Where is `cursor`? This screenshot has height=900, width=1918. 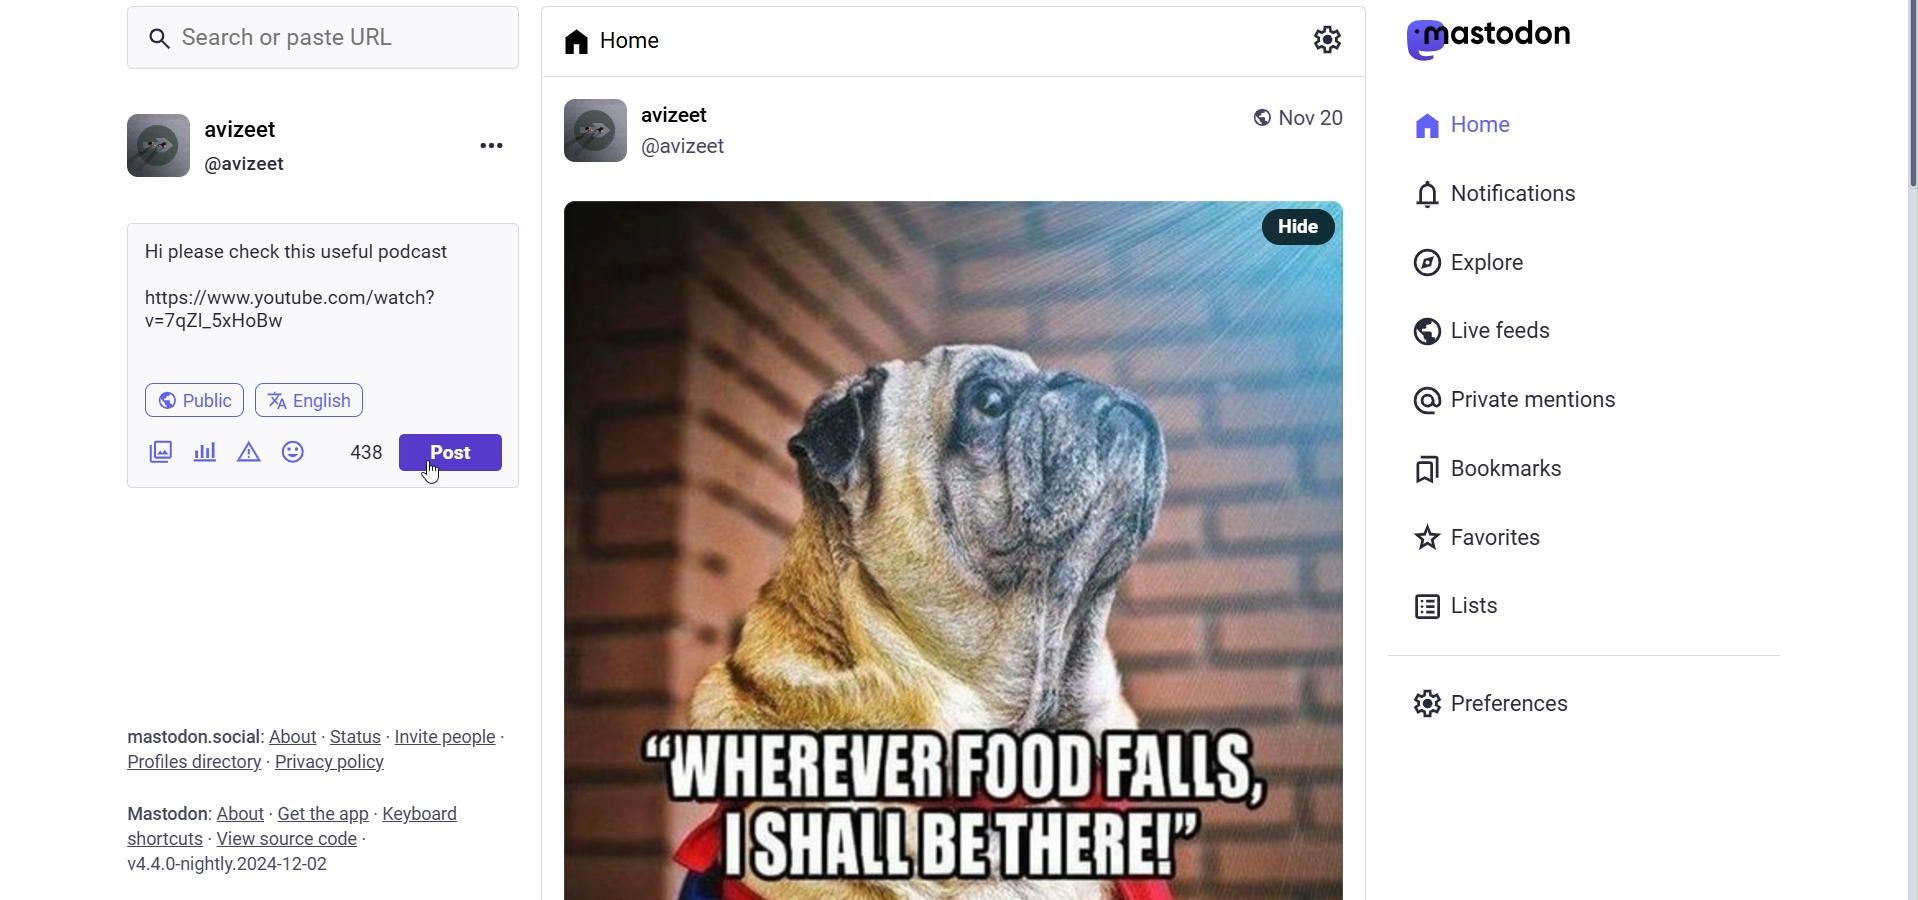 cursor is located at coordinates (387, 528).